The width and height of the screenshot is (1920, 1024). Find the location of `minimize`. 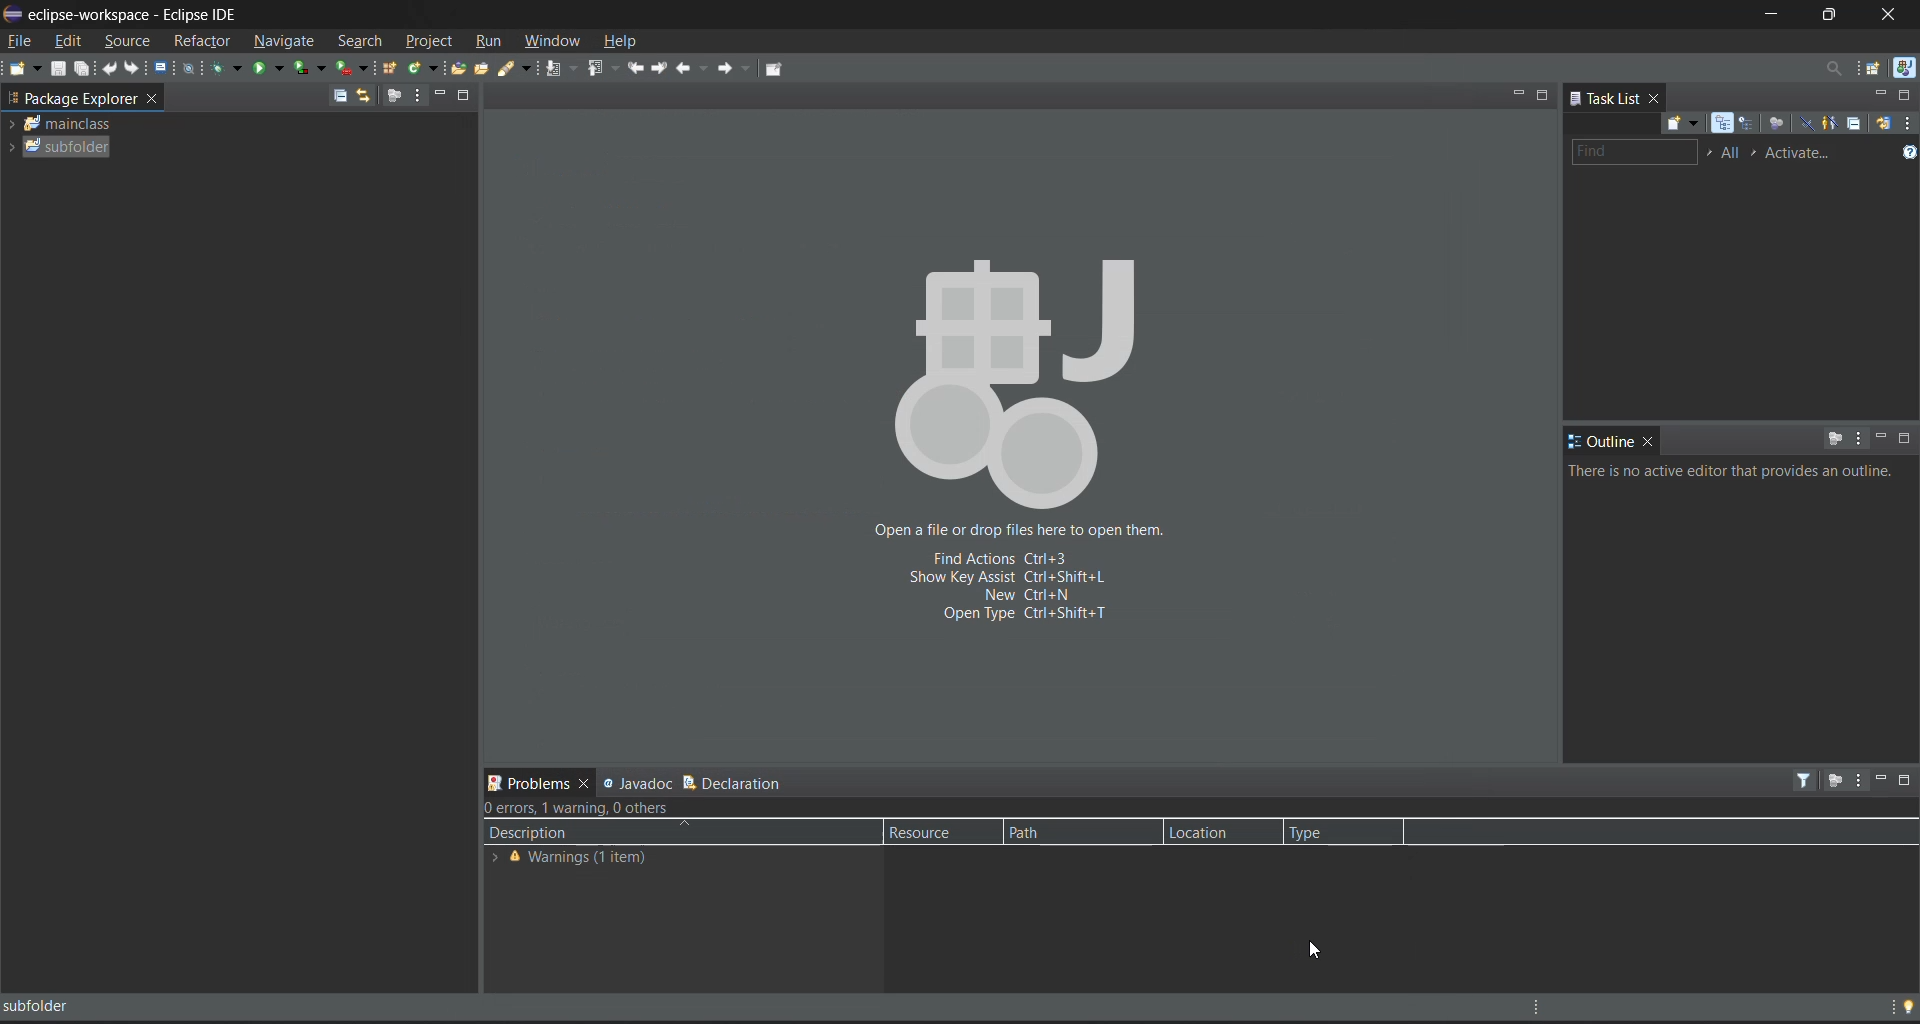

minimize is located at coordinates (1769, 16).